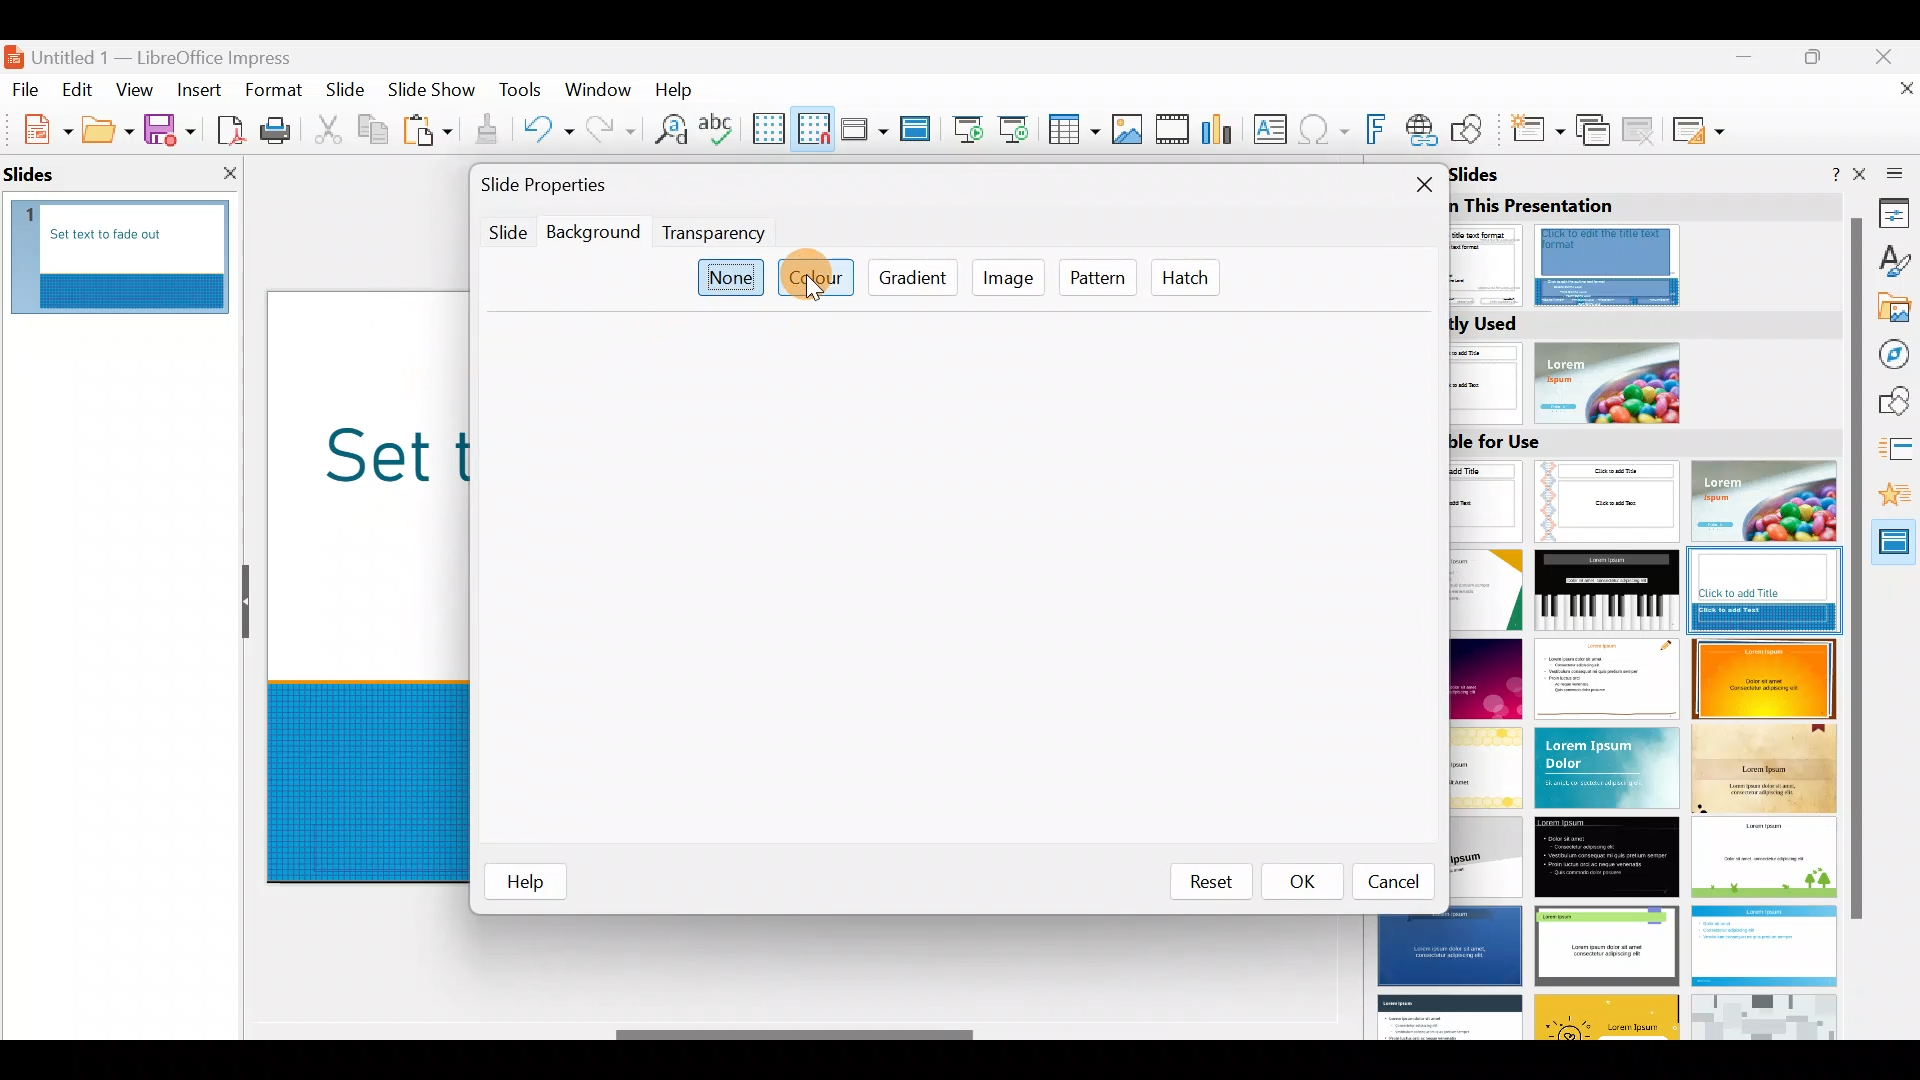 This screenshot has width=1920, height=1080. What do you see at coordinates (347, 92) in the screenshot?
I see `Slide` at bounding box center [347, 92].